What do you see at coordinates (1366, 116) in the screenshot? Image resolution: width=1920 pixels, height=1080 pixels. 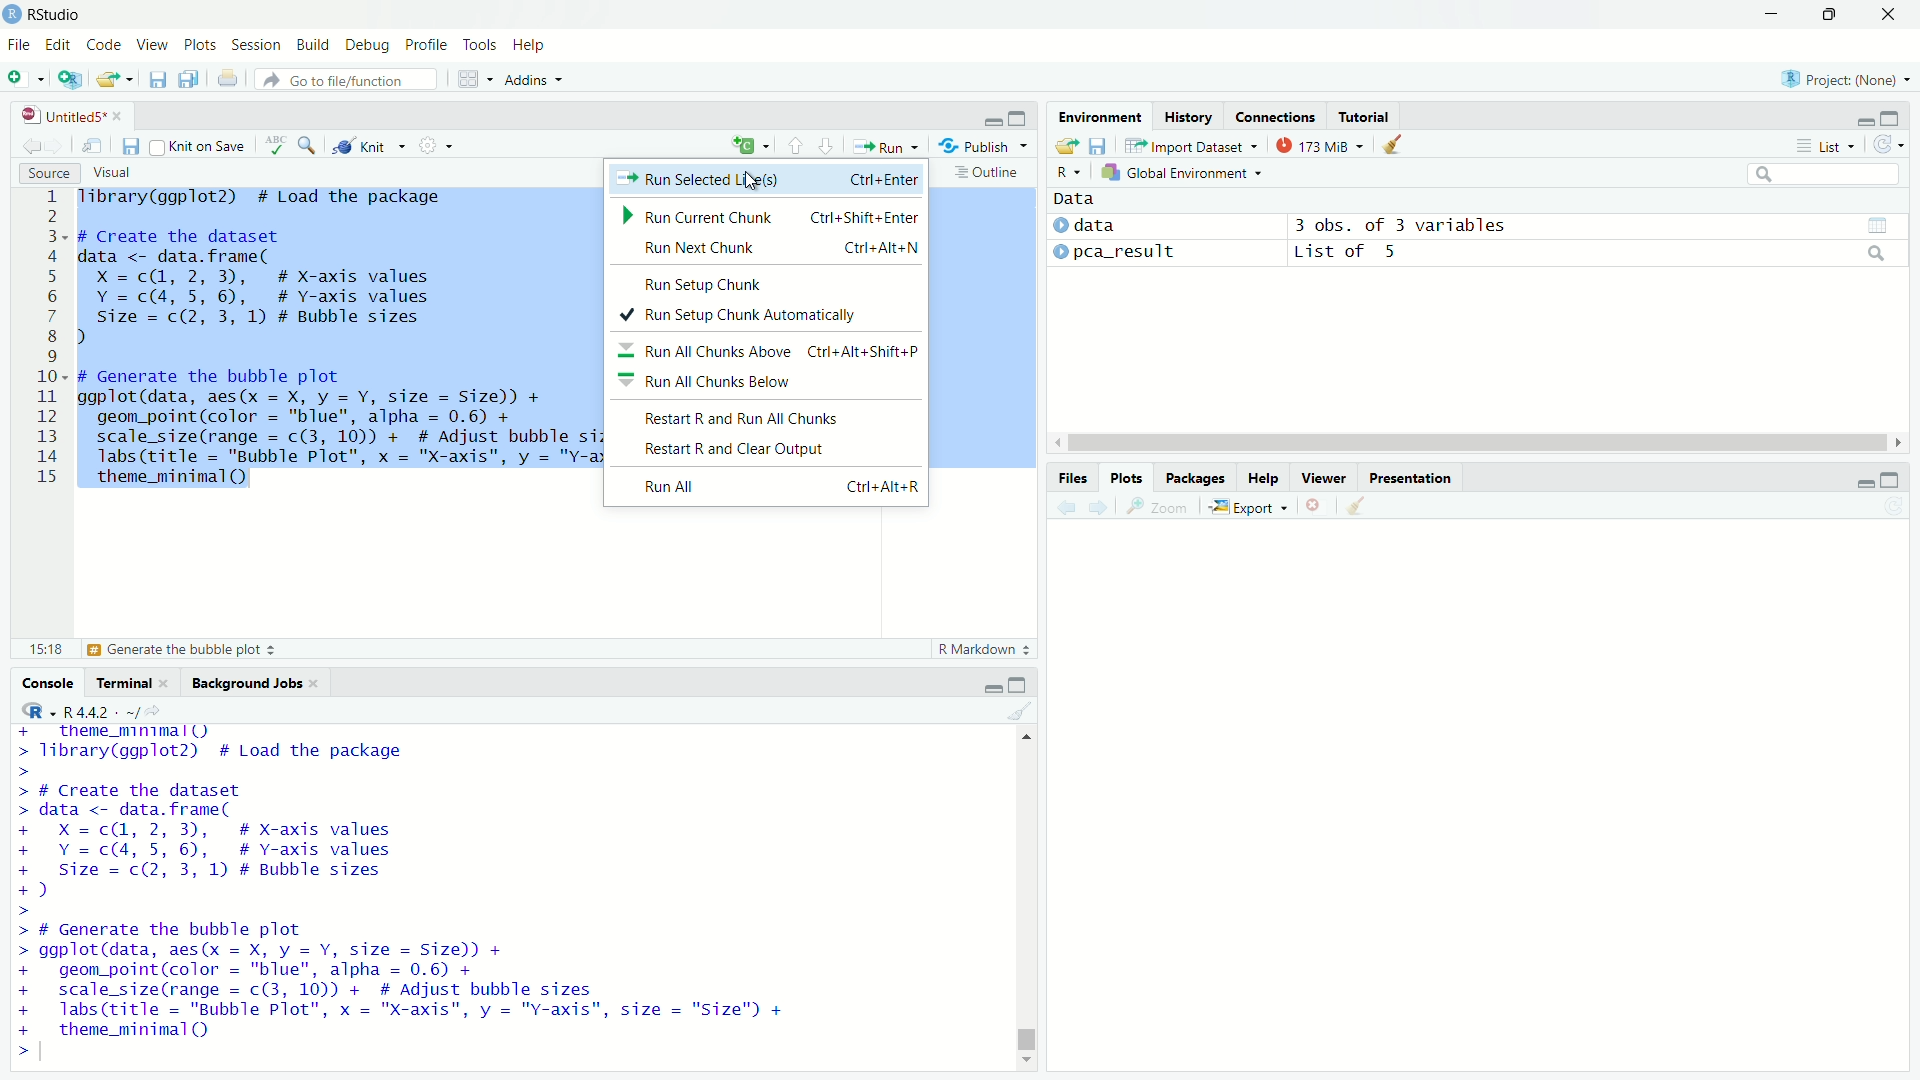 I see `tutorial` at bounding box center [1366, 116].